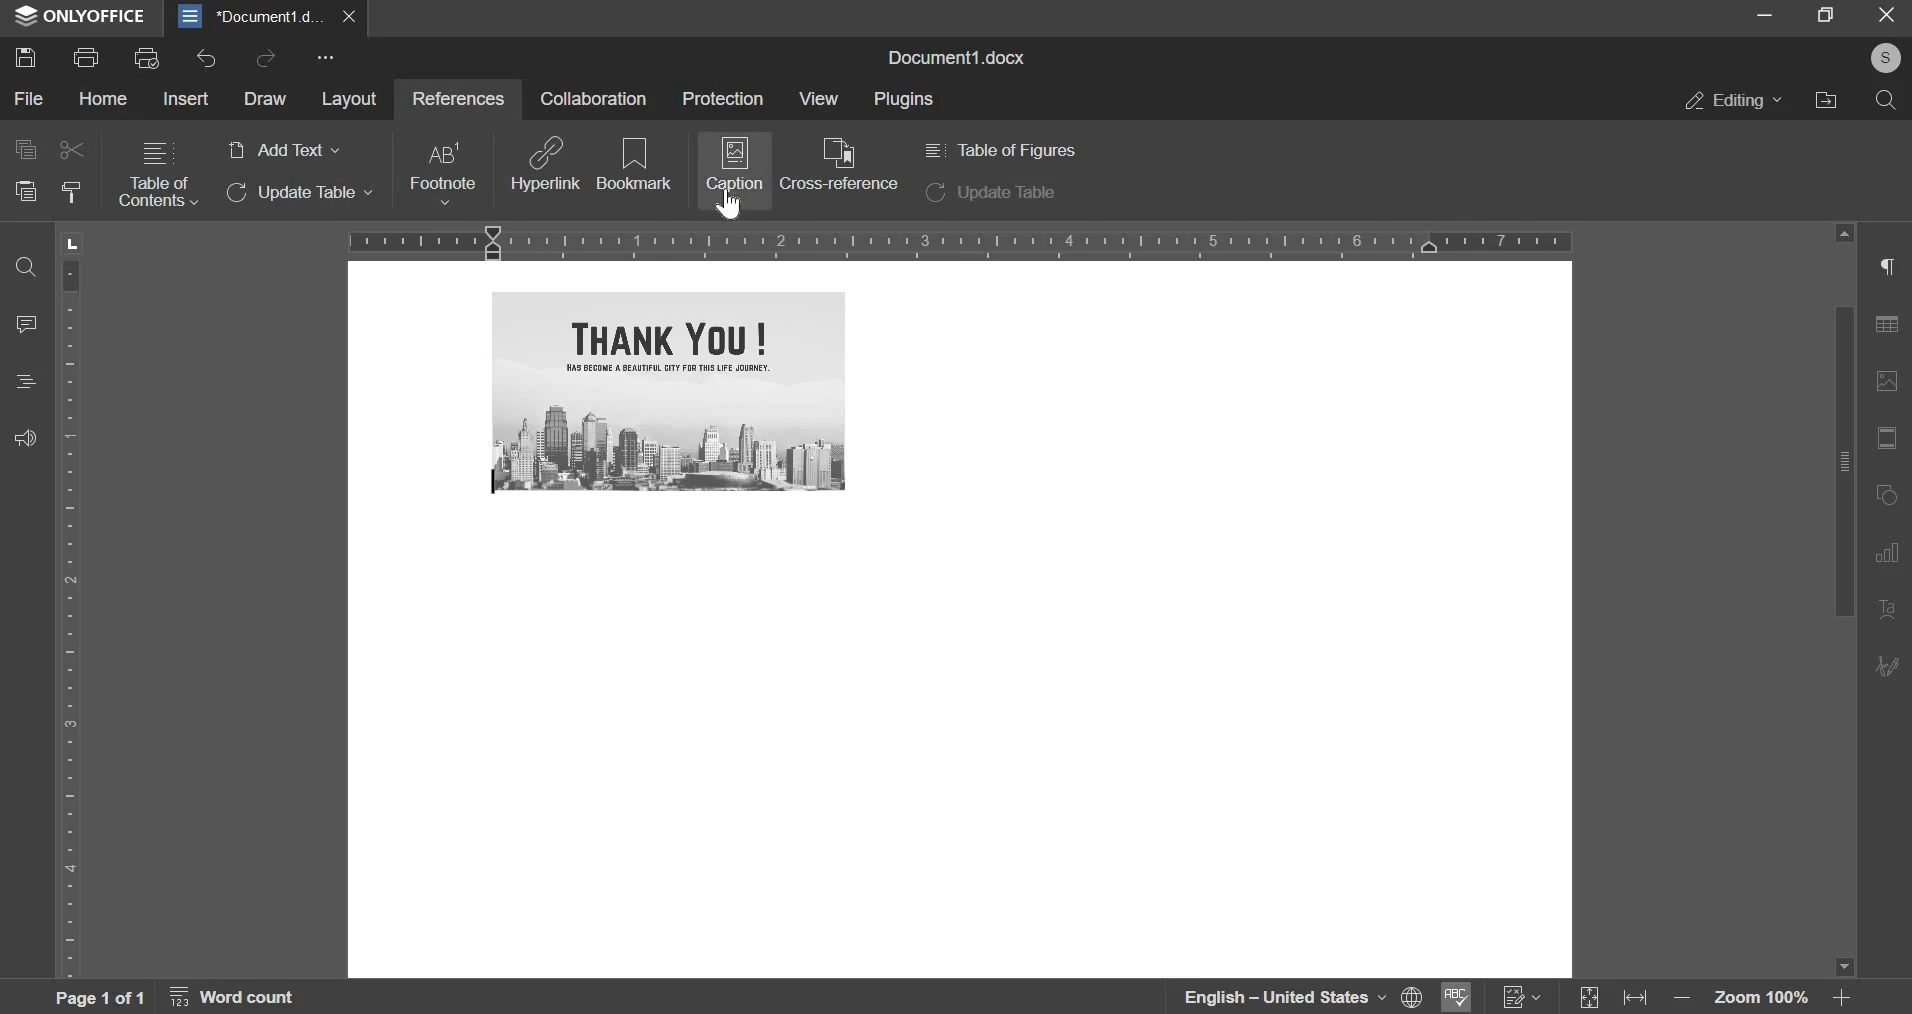 The height and width of the screenshot is (1014, 1912). I want to click on protection, so click(722, 97).